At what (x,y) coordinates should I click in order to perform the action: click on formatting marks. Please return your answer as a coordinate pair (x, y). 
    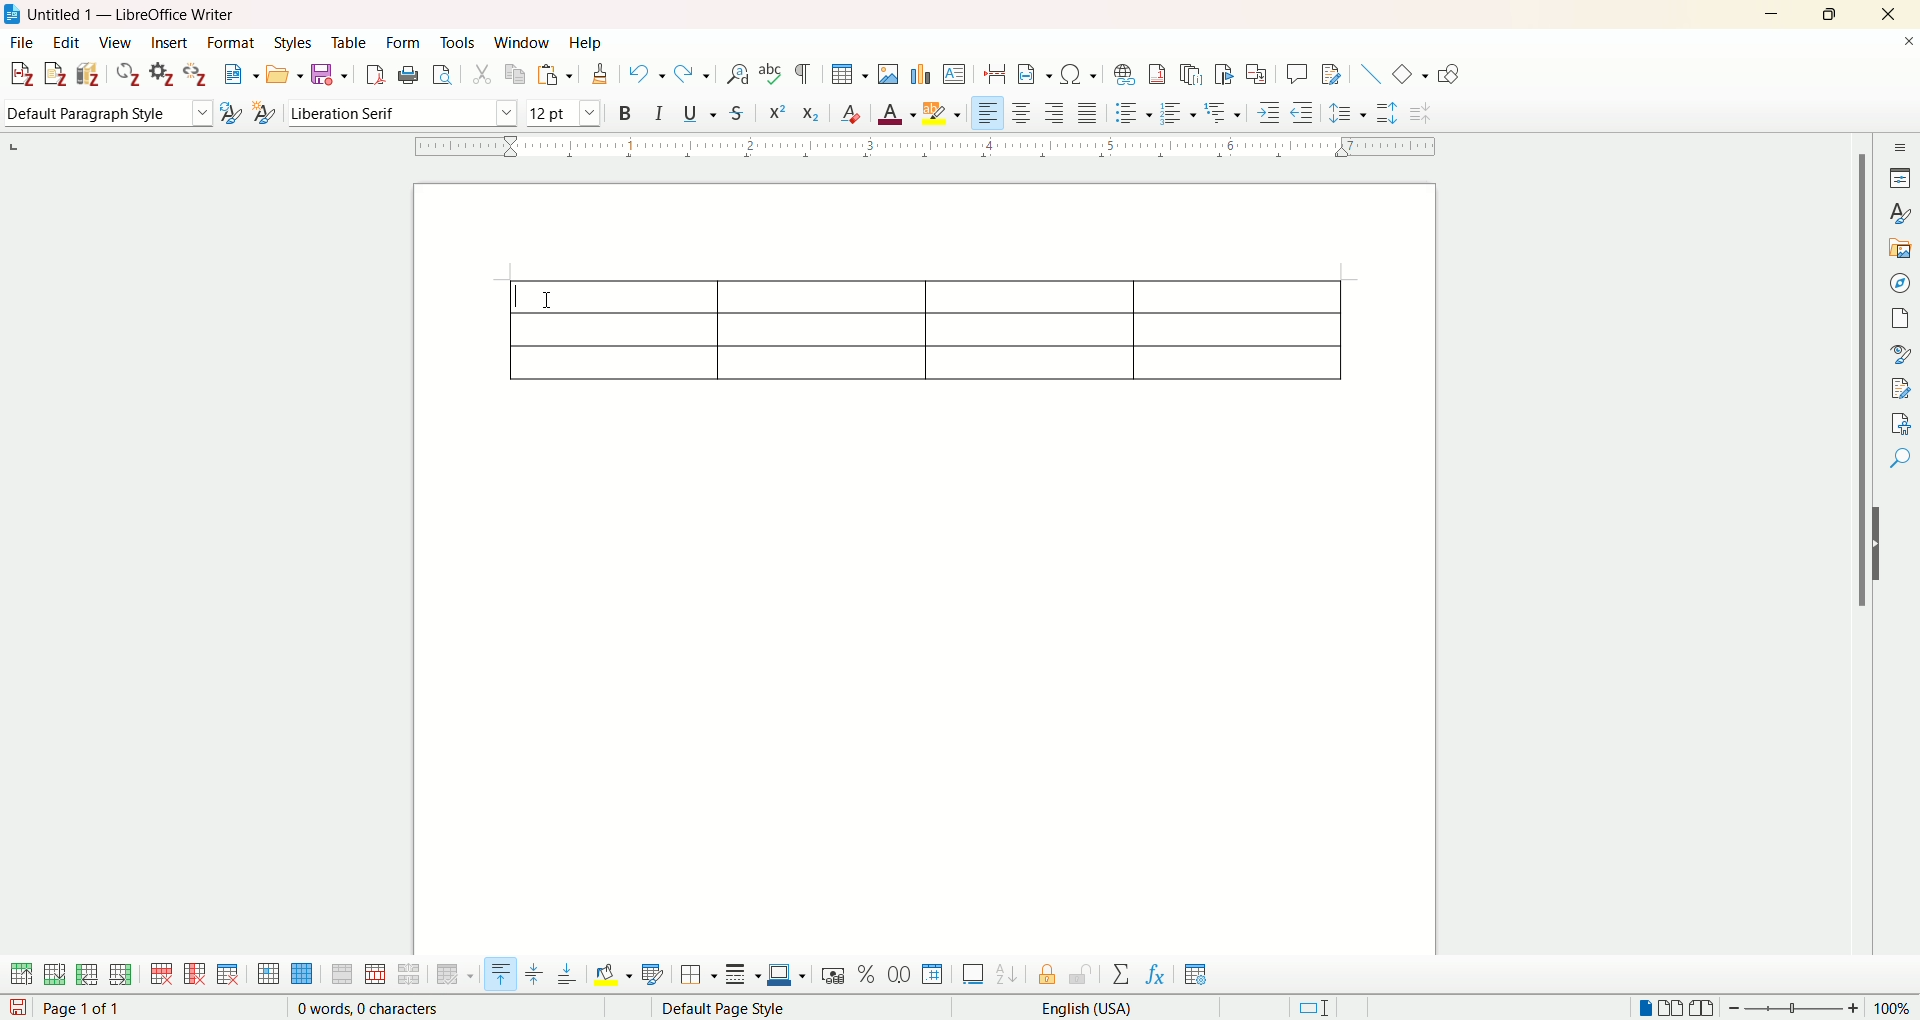
    Looking at the image, I should click on (808, 74).